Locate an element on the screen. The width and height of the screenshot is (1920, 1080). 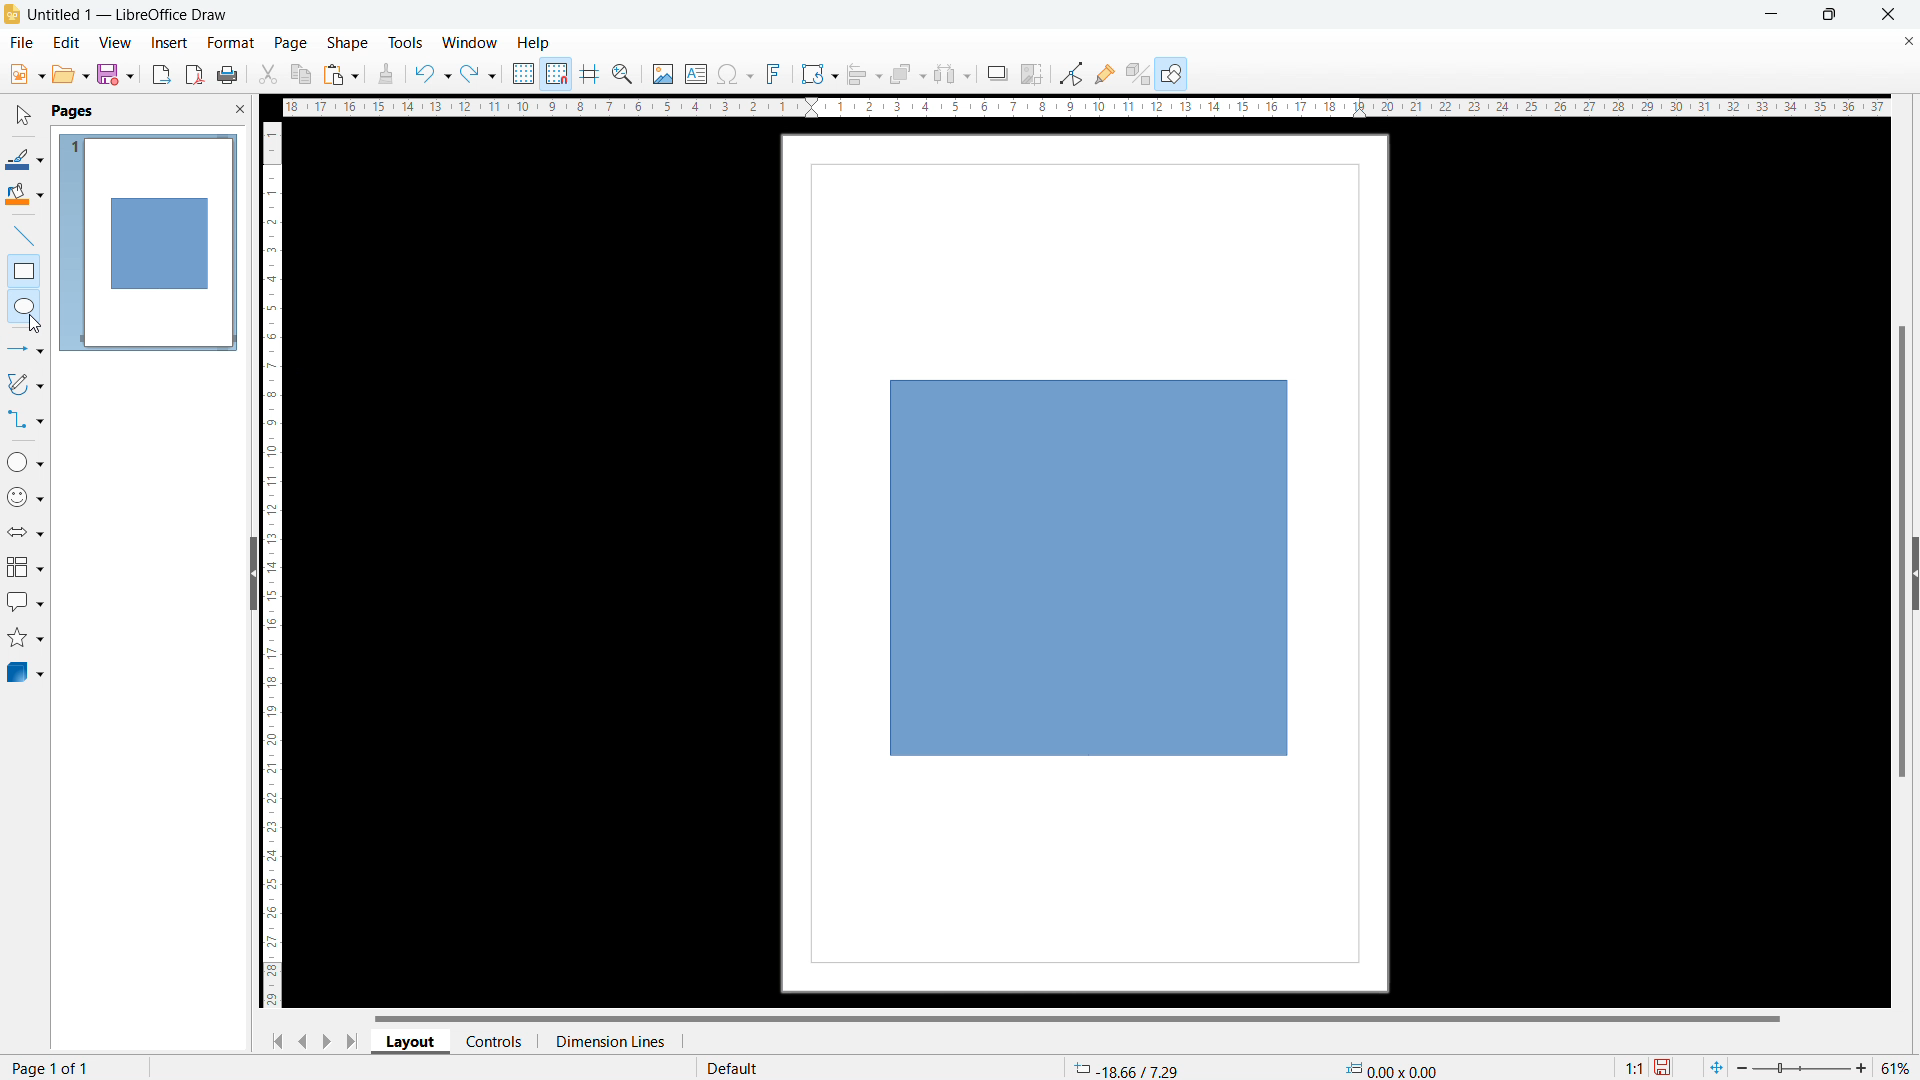
insert fontwork text is located at coordinates (774, 72).